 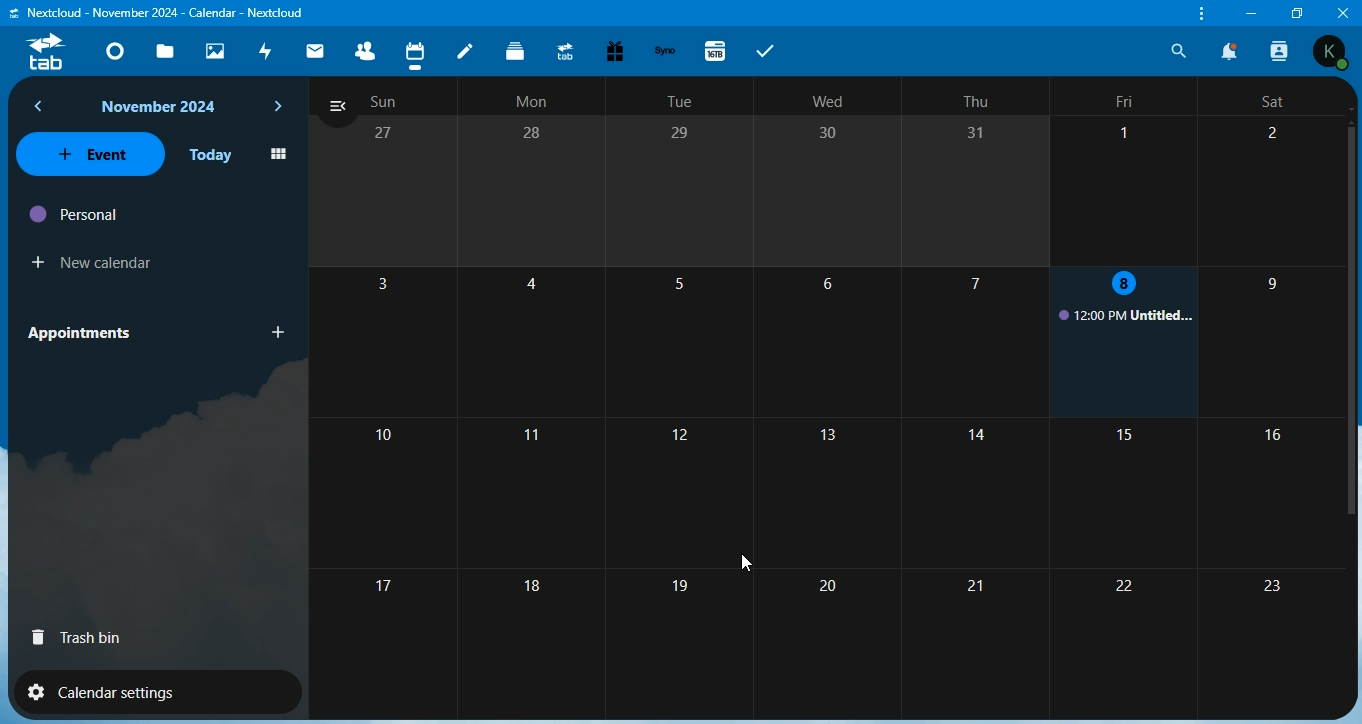 I want to click on back, so click(x=42, y=107).